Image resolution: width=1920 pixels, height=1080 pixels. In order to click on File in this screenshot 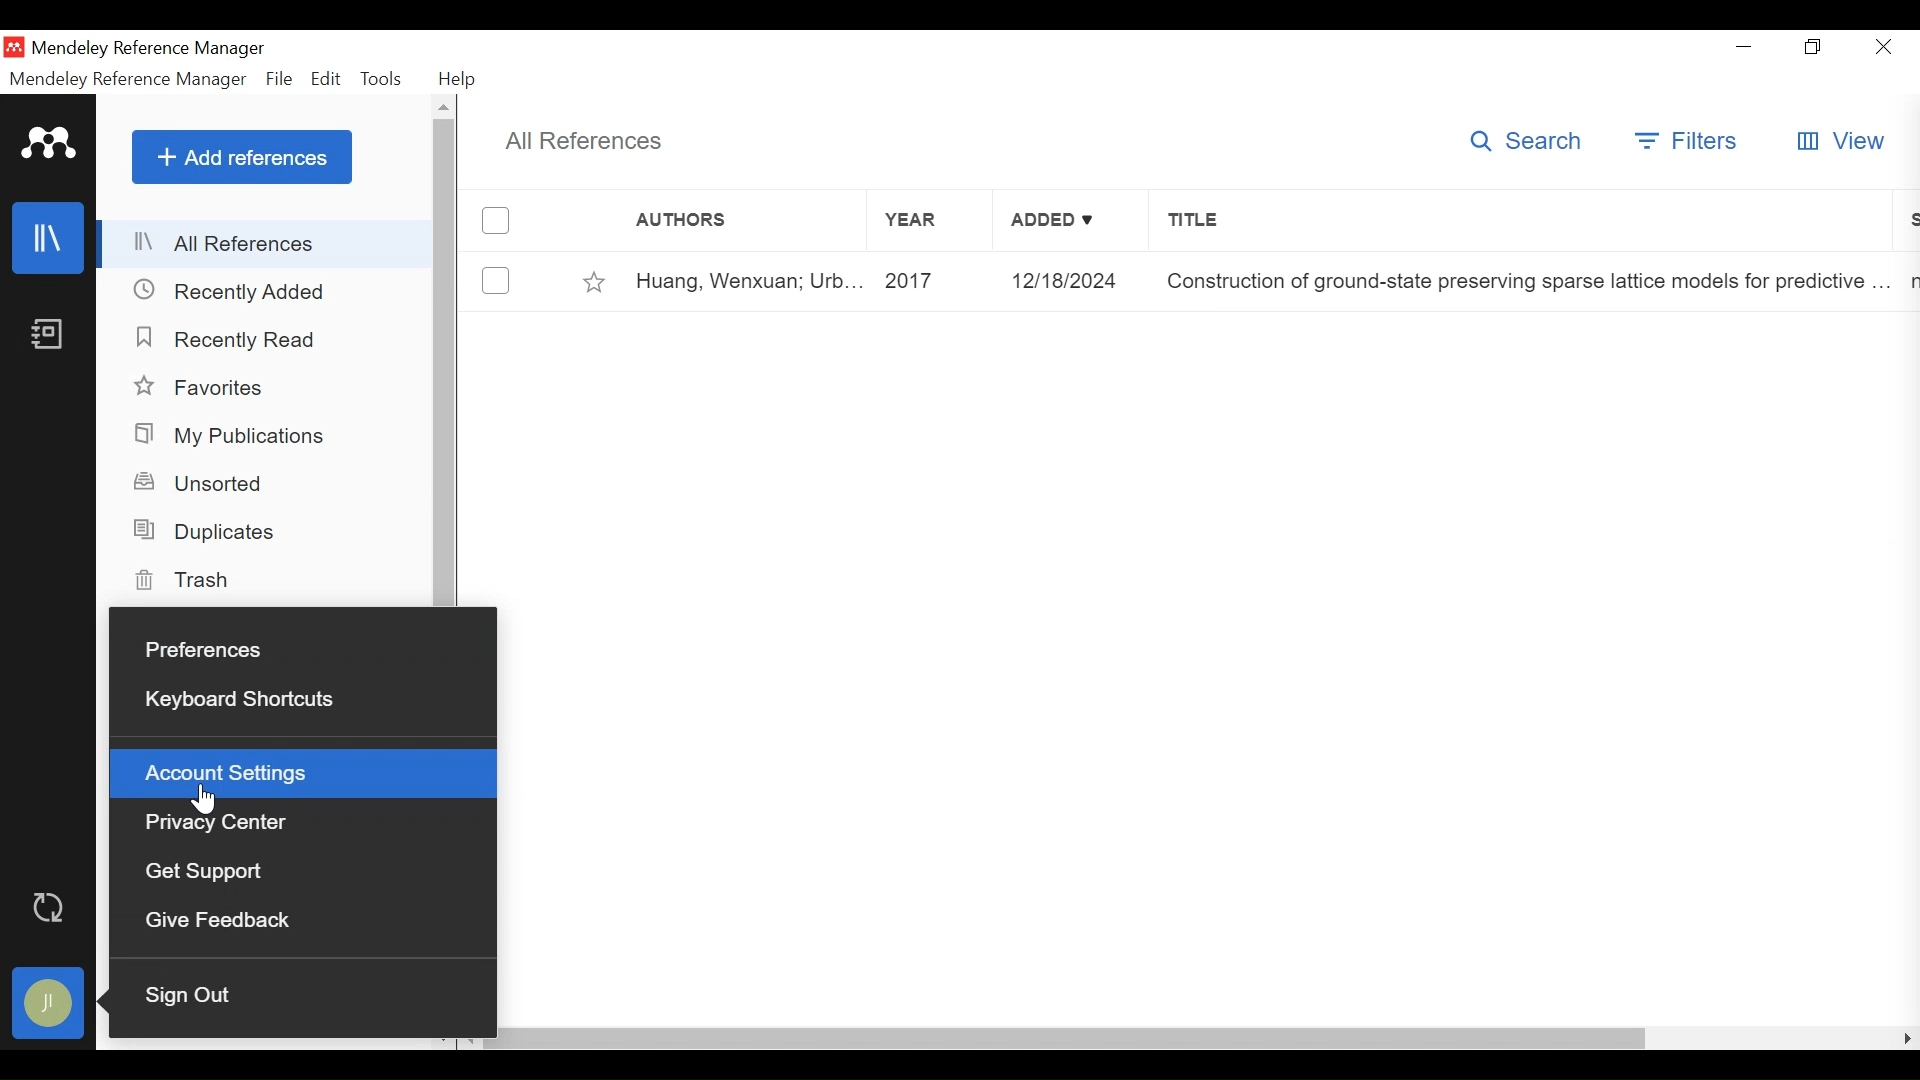, I will do `click(280, 79)`.